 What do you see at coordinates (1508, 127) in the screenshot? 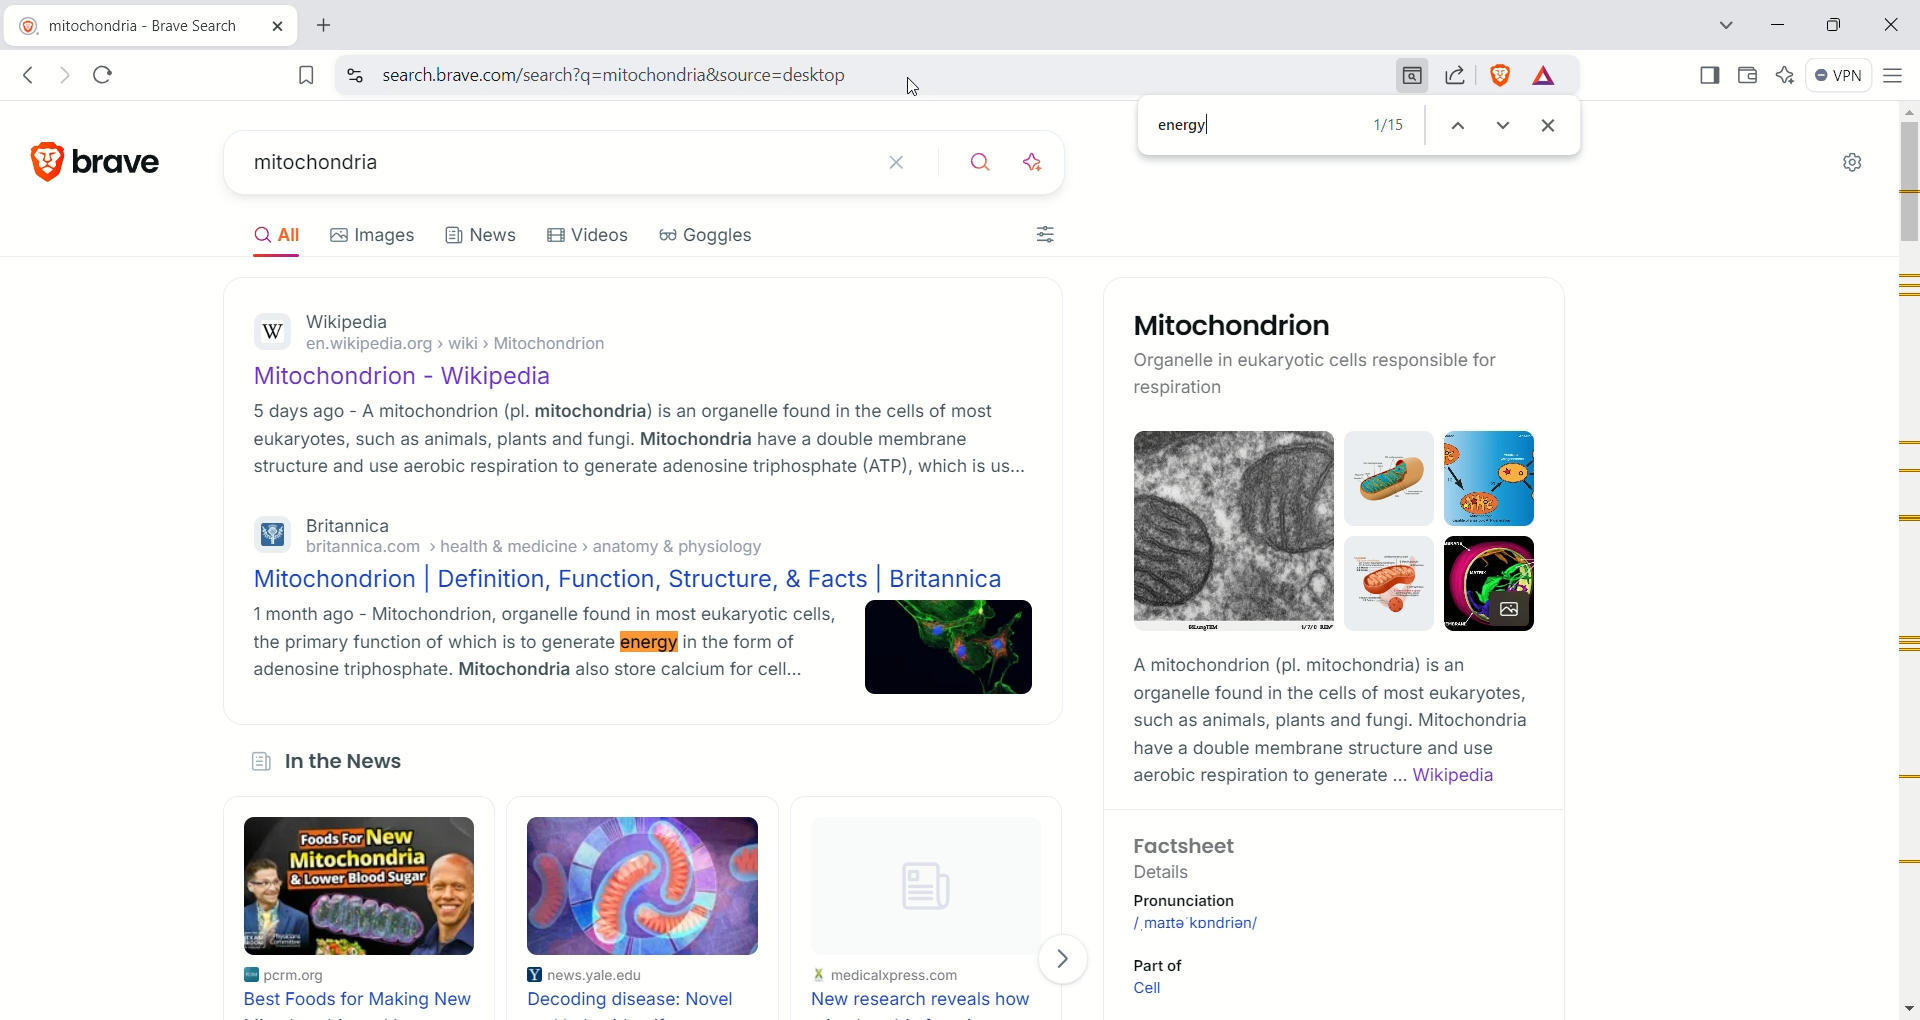
I see `next` at bounding box center [1508, 127].